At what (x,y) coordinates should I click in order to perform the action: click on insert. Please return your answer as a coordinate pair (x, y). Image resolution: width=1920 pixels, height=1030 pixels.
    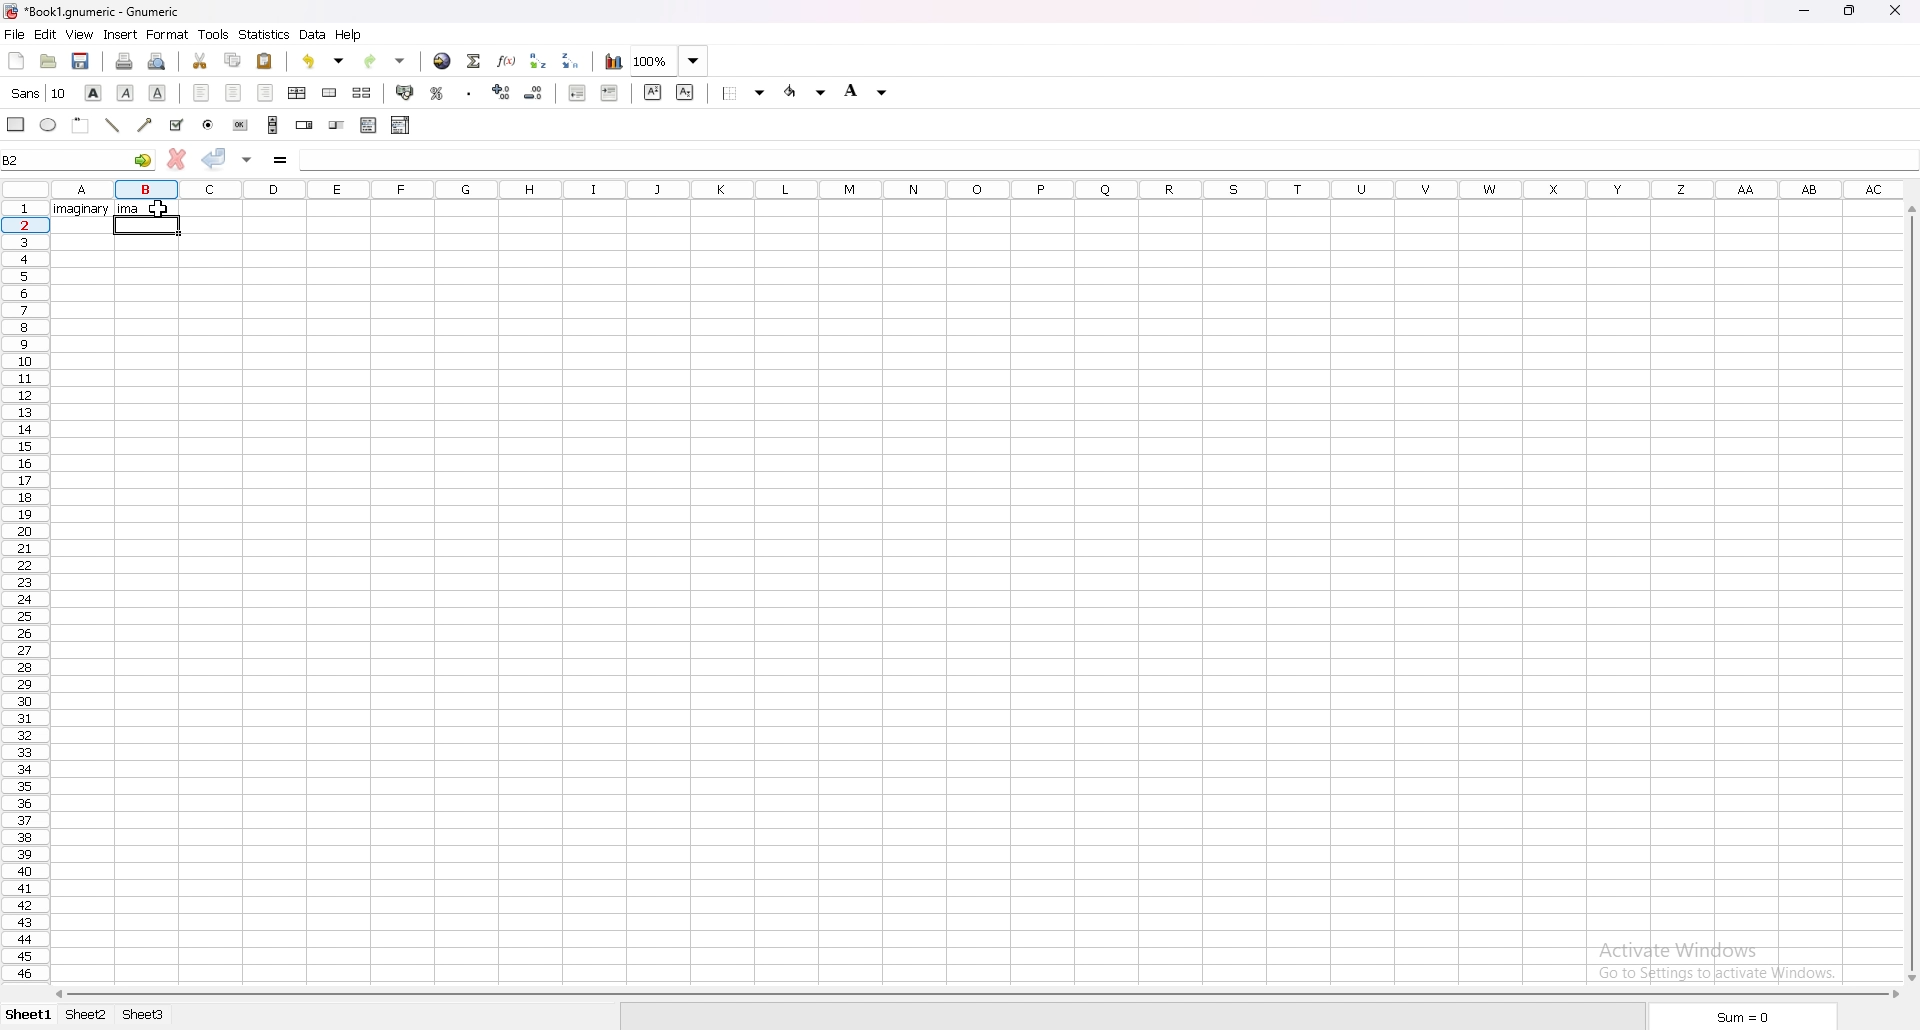
    Looking at the image, I should click on (121, 34).